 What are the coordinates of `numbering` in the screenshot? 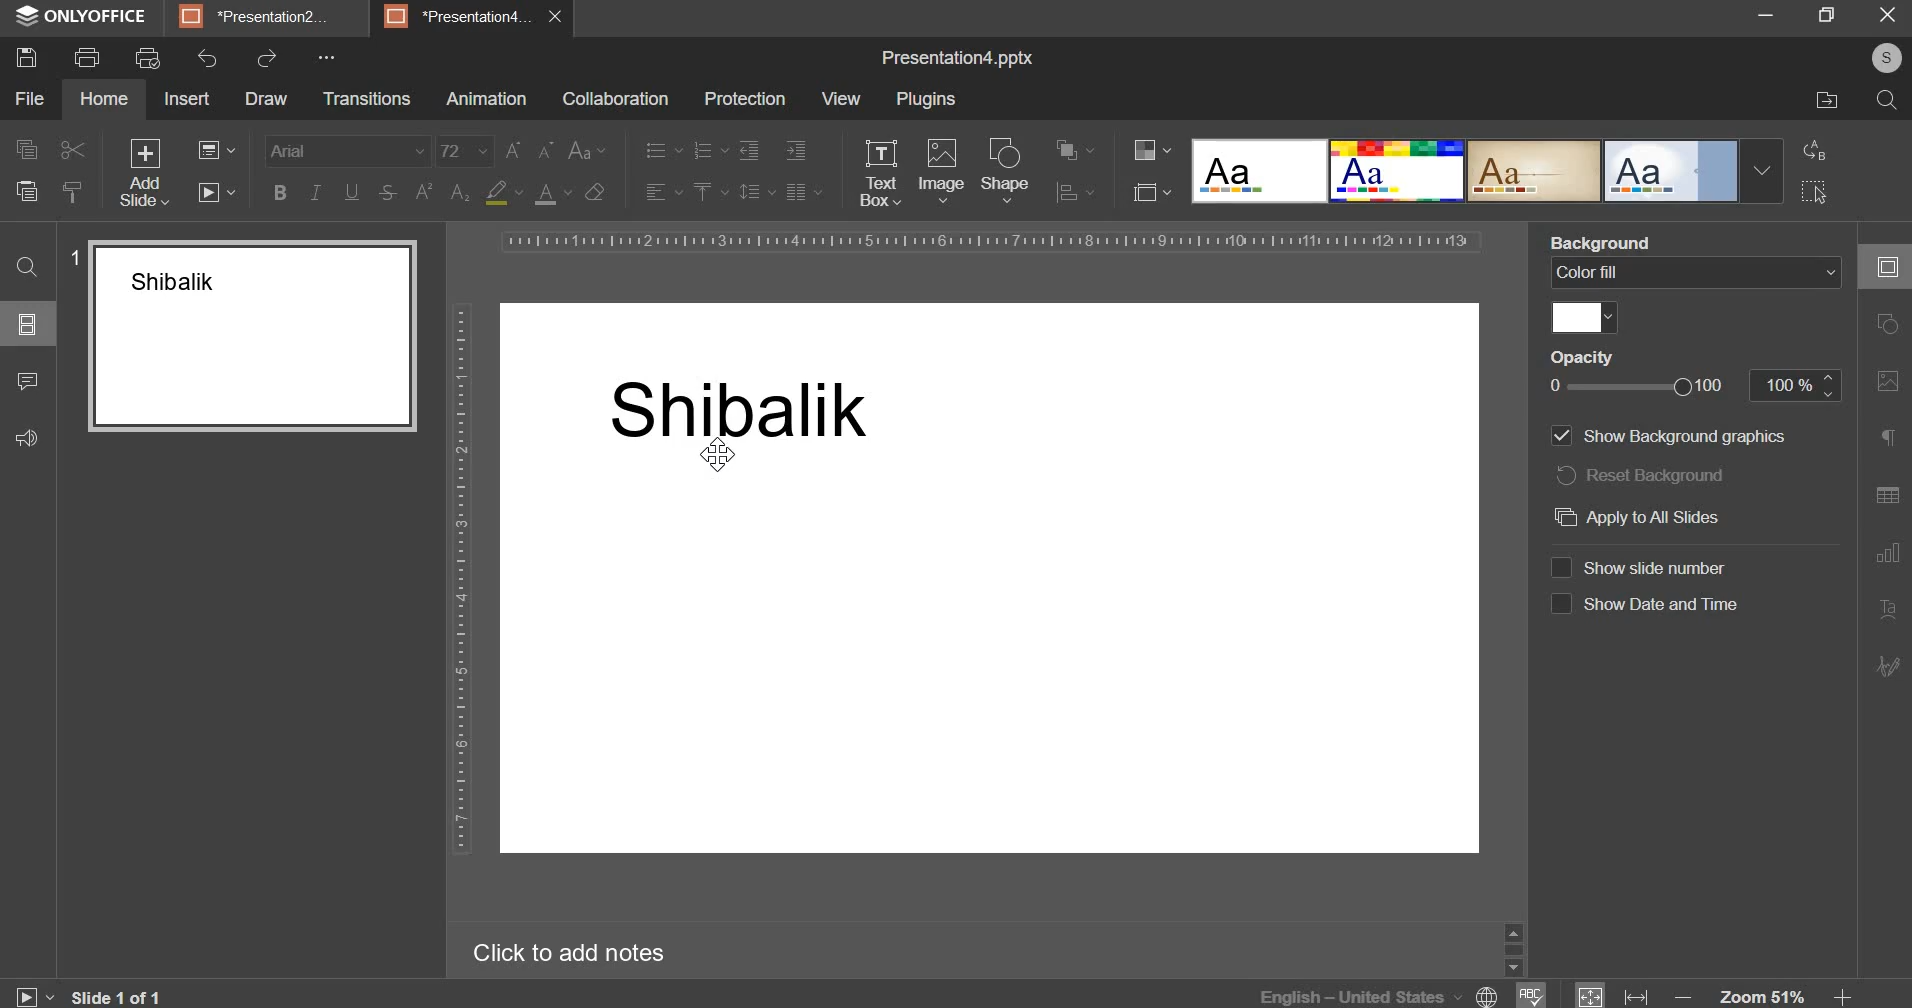 It's located at (709, 150).